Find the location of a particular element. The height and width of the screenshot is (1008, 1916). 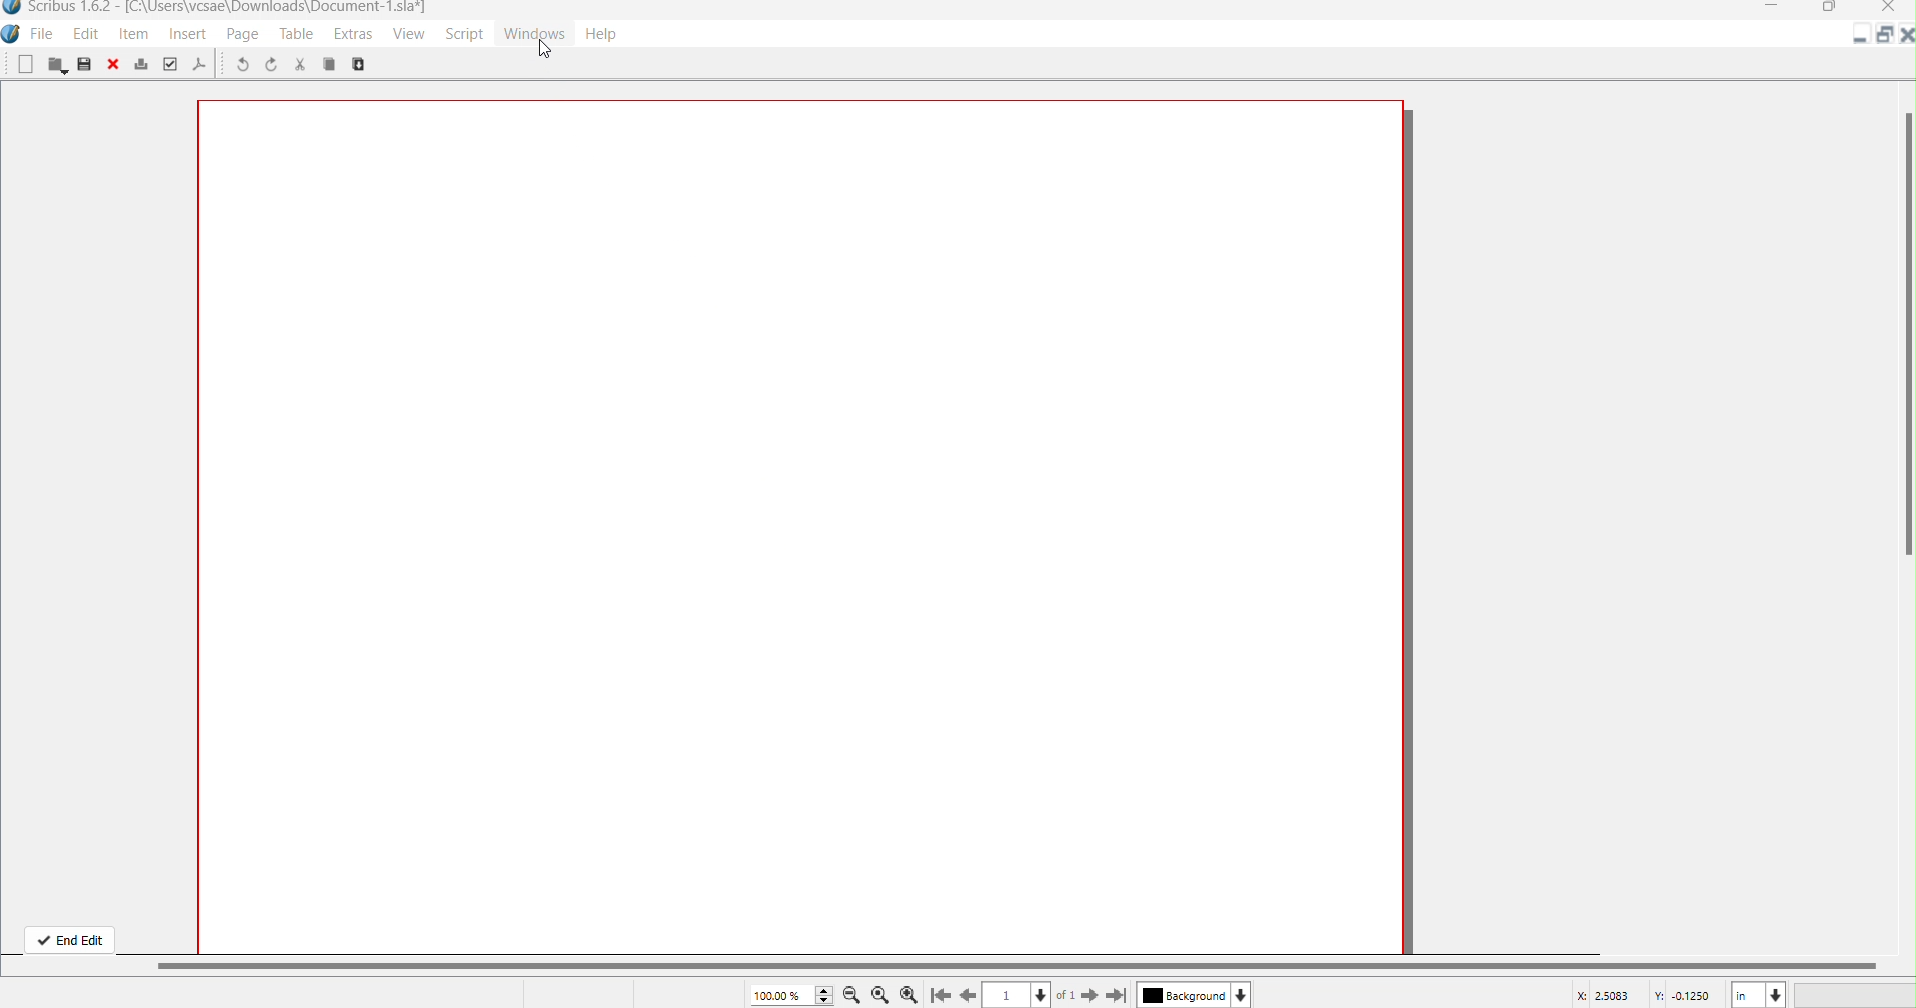

100% is located at coordinates (791, 994).